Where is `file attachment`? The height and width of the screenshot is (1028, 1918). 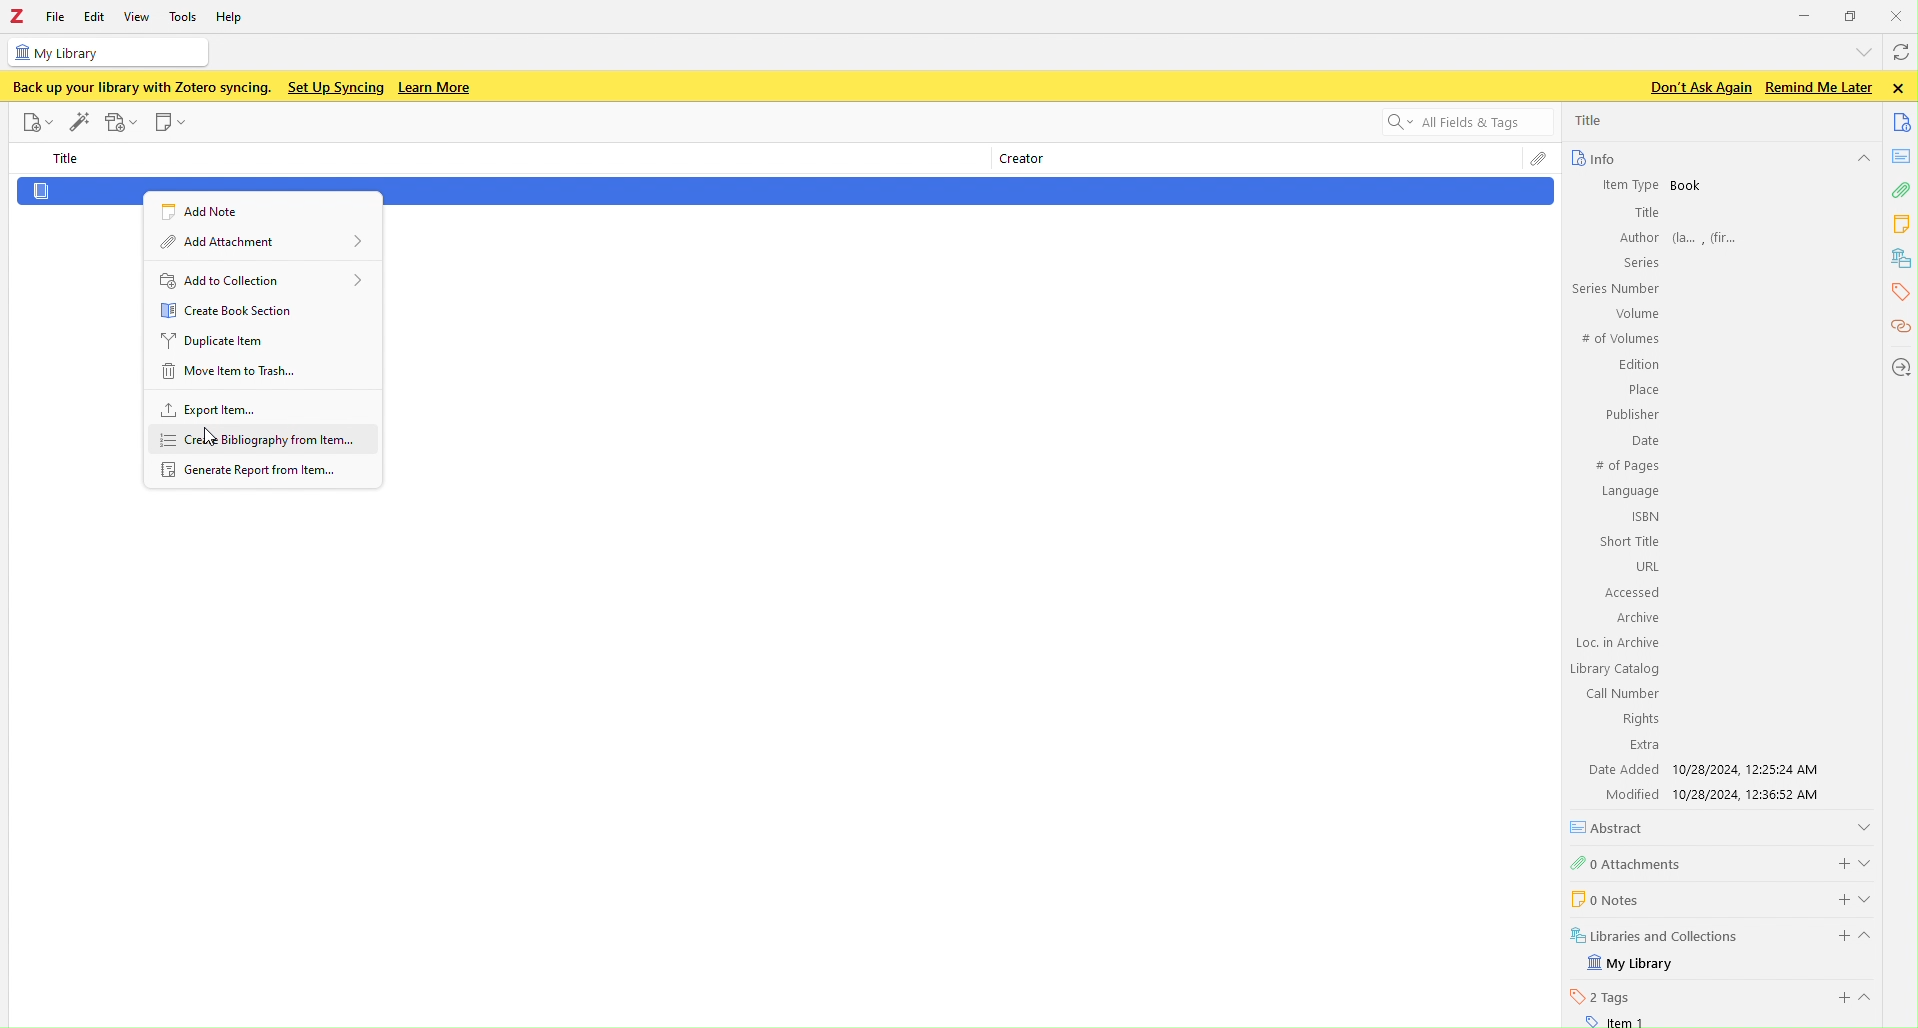 file attachment is located at coordinates (1538, 161).